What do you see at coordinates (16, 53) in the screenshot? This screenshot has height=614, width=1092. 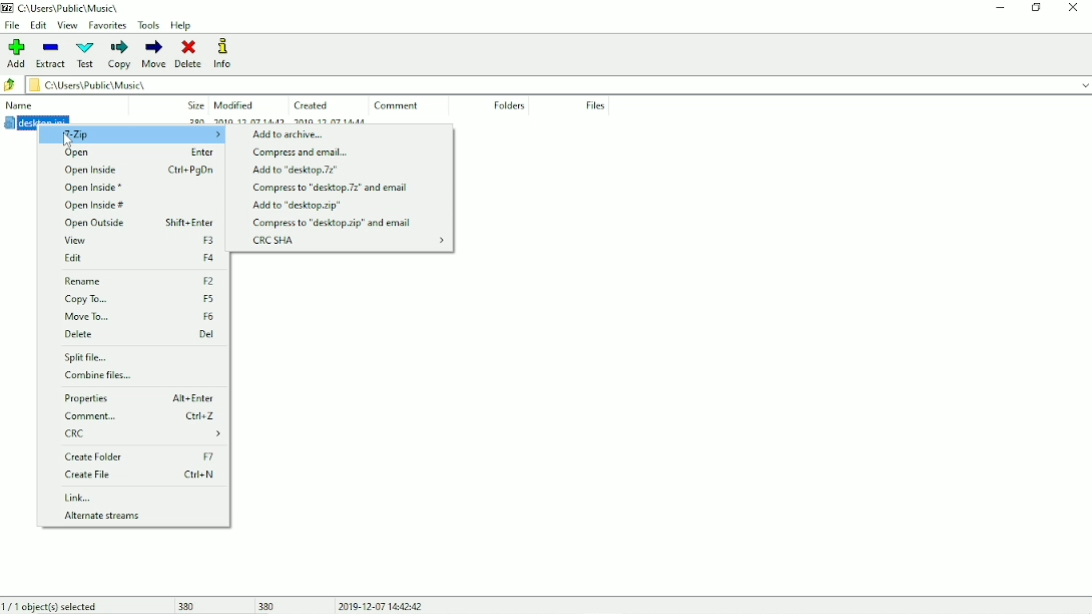 I see `Add` at bounding box center [16, 53].